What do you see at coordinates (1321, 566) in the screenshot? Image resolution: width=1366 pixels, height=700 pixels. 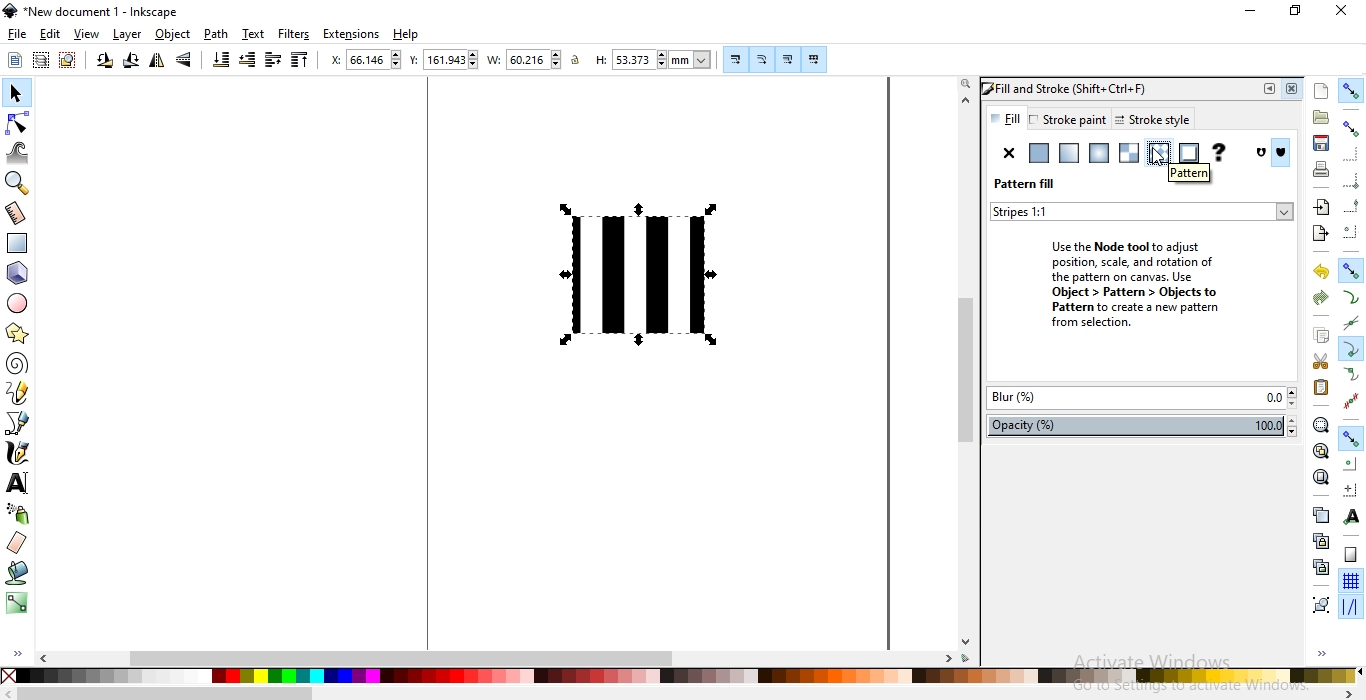 I see `cut the selected clones` at bounding box center [1321, 566].